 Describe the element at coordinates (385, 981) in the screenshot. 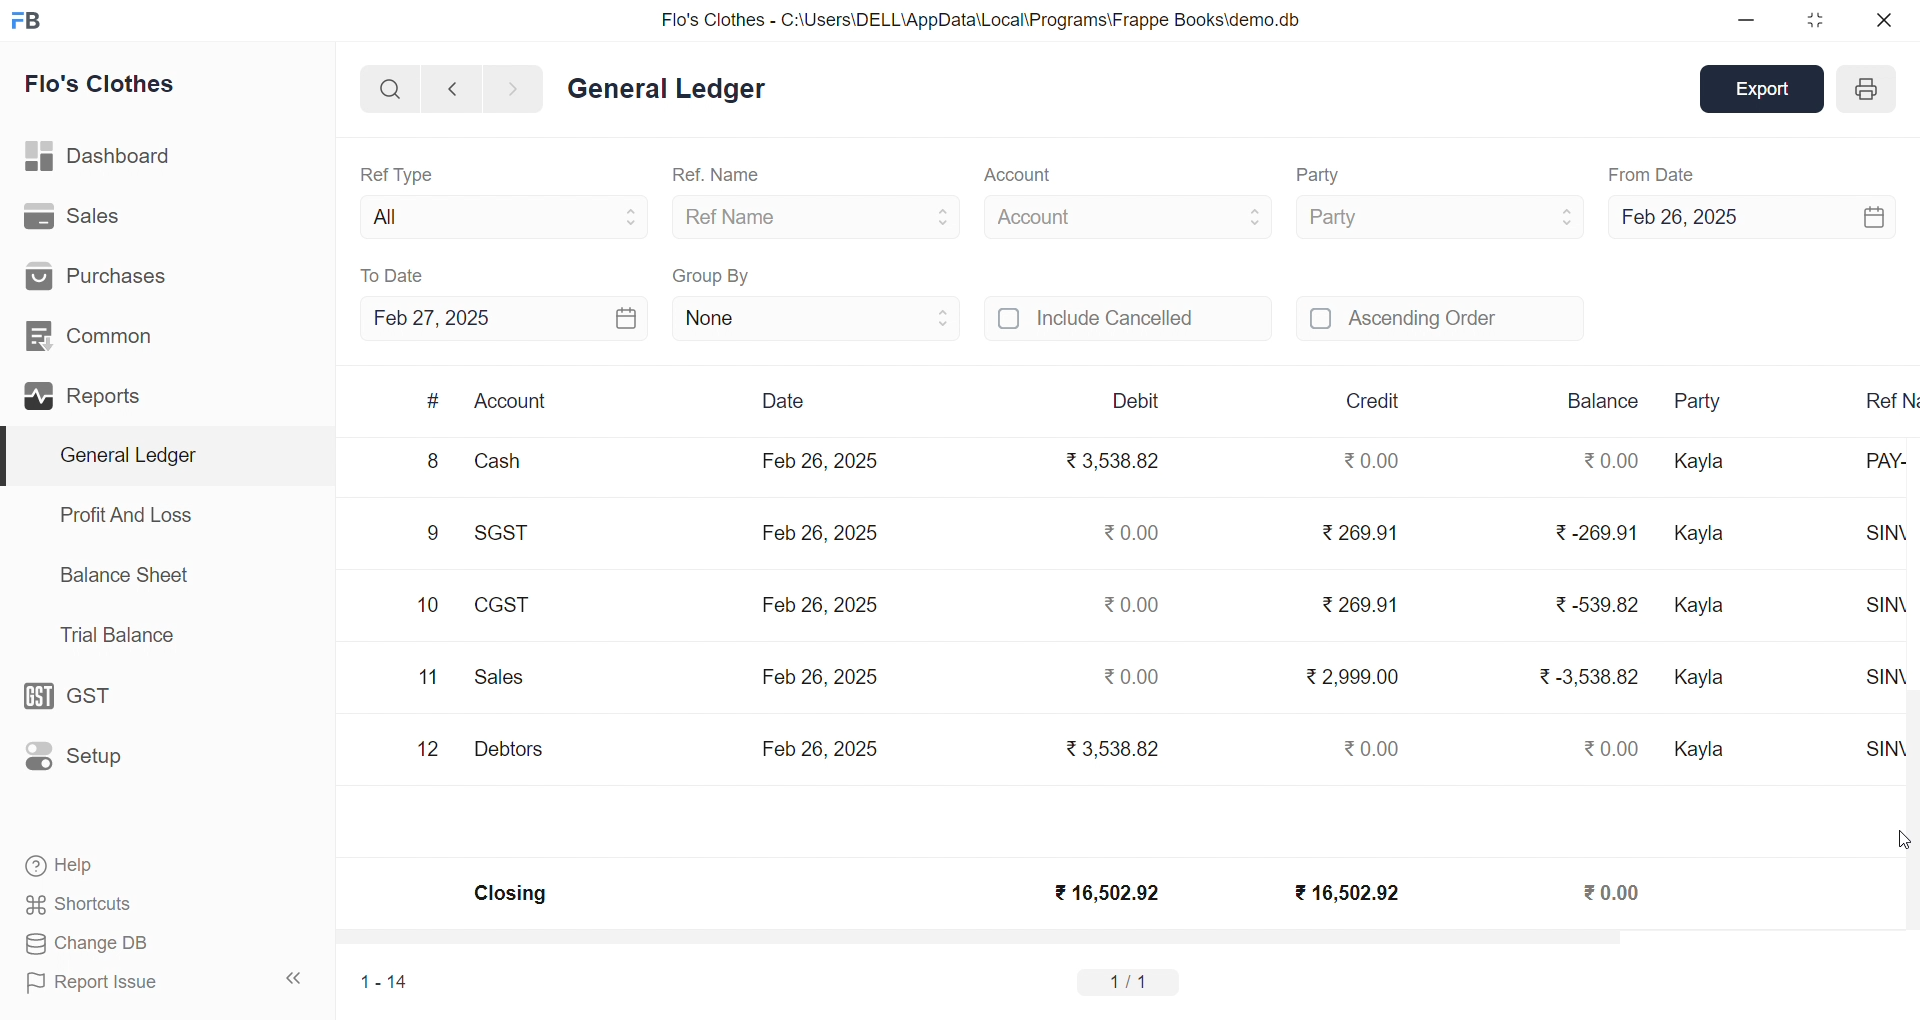

I see `1-14` at that location.